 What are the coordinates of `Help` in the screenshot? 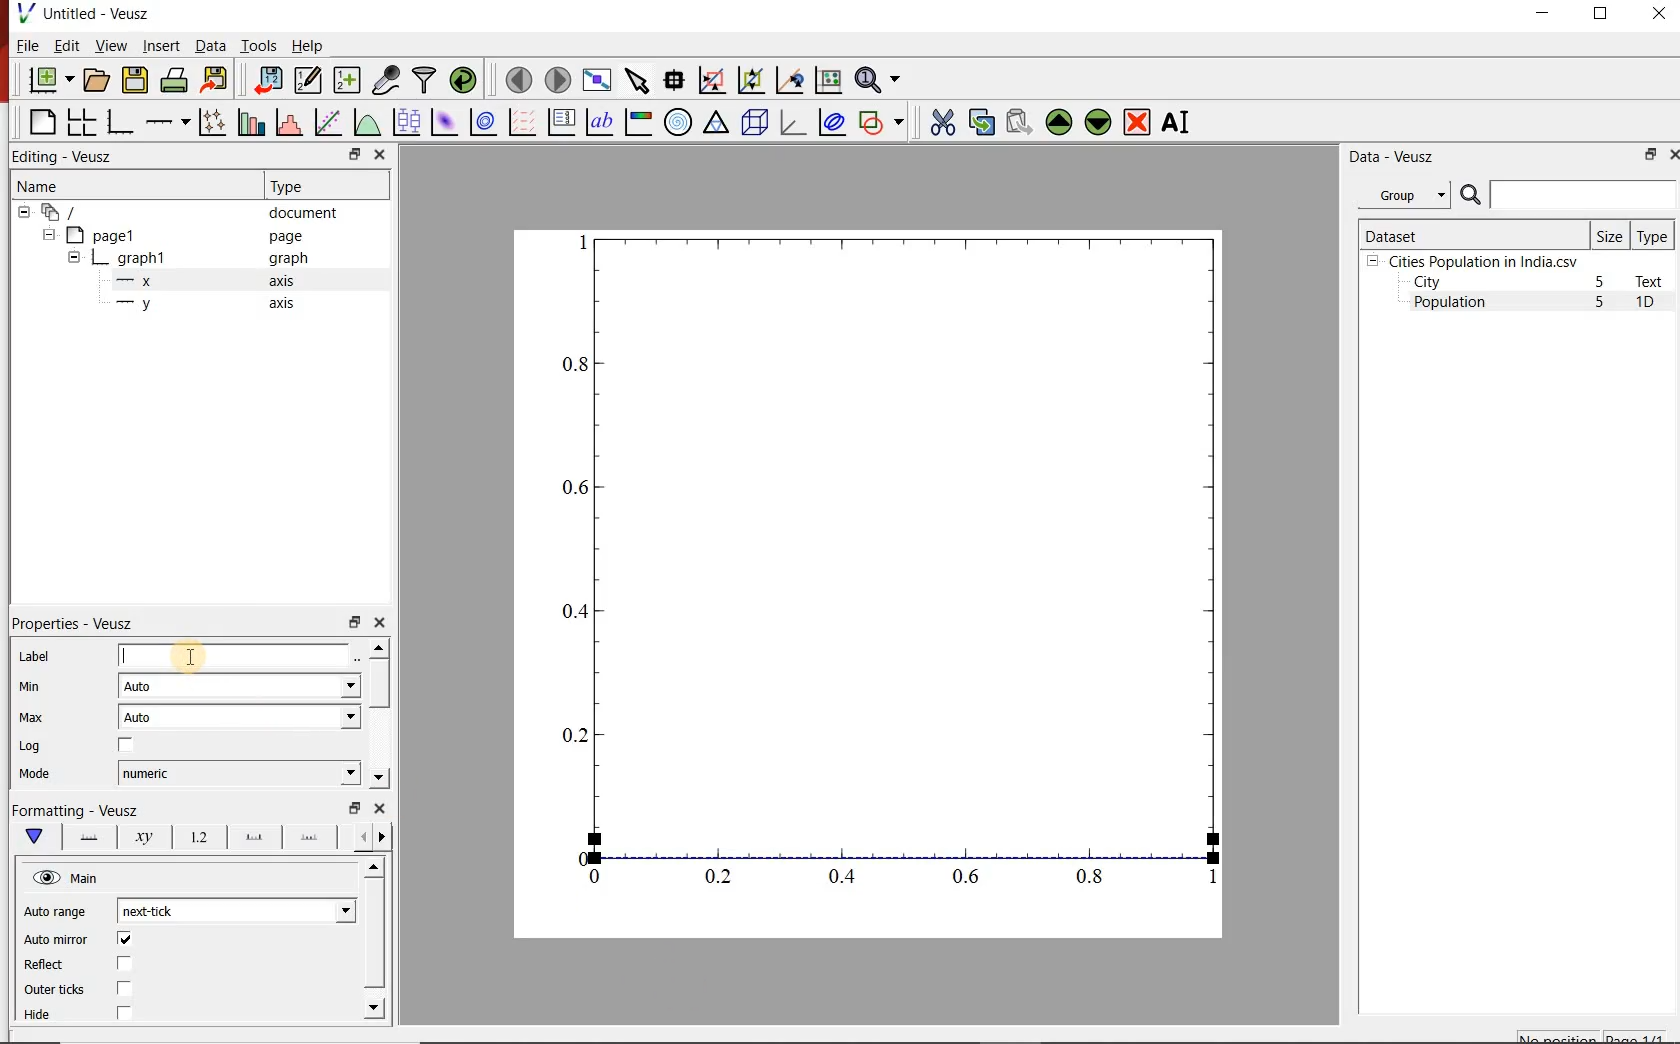 It's located at (309, 45).